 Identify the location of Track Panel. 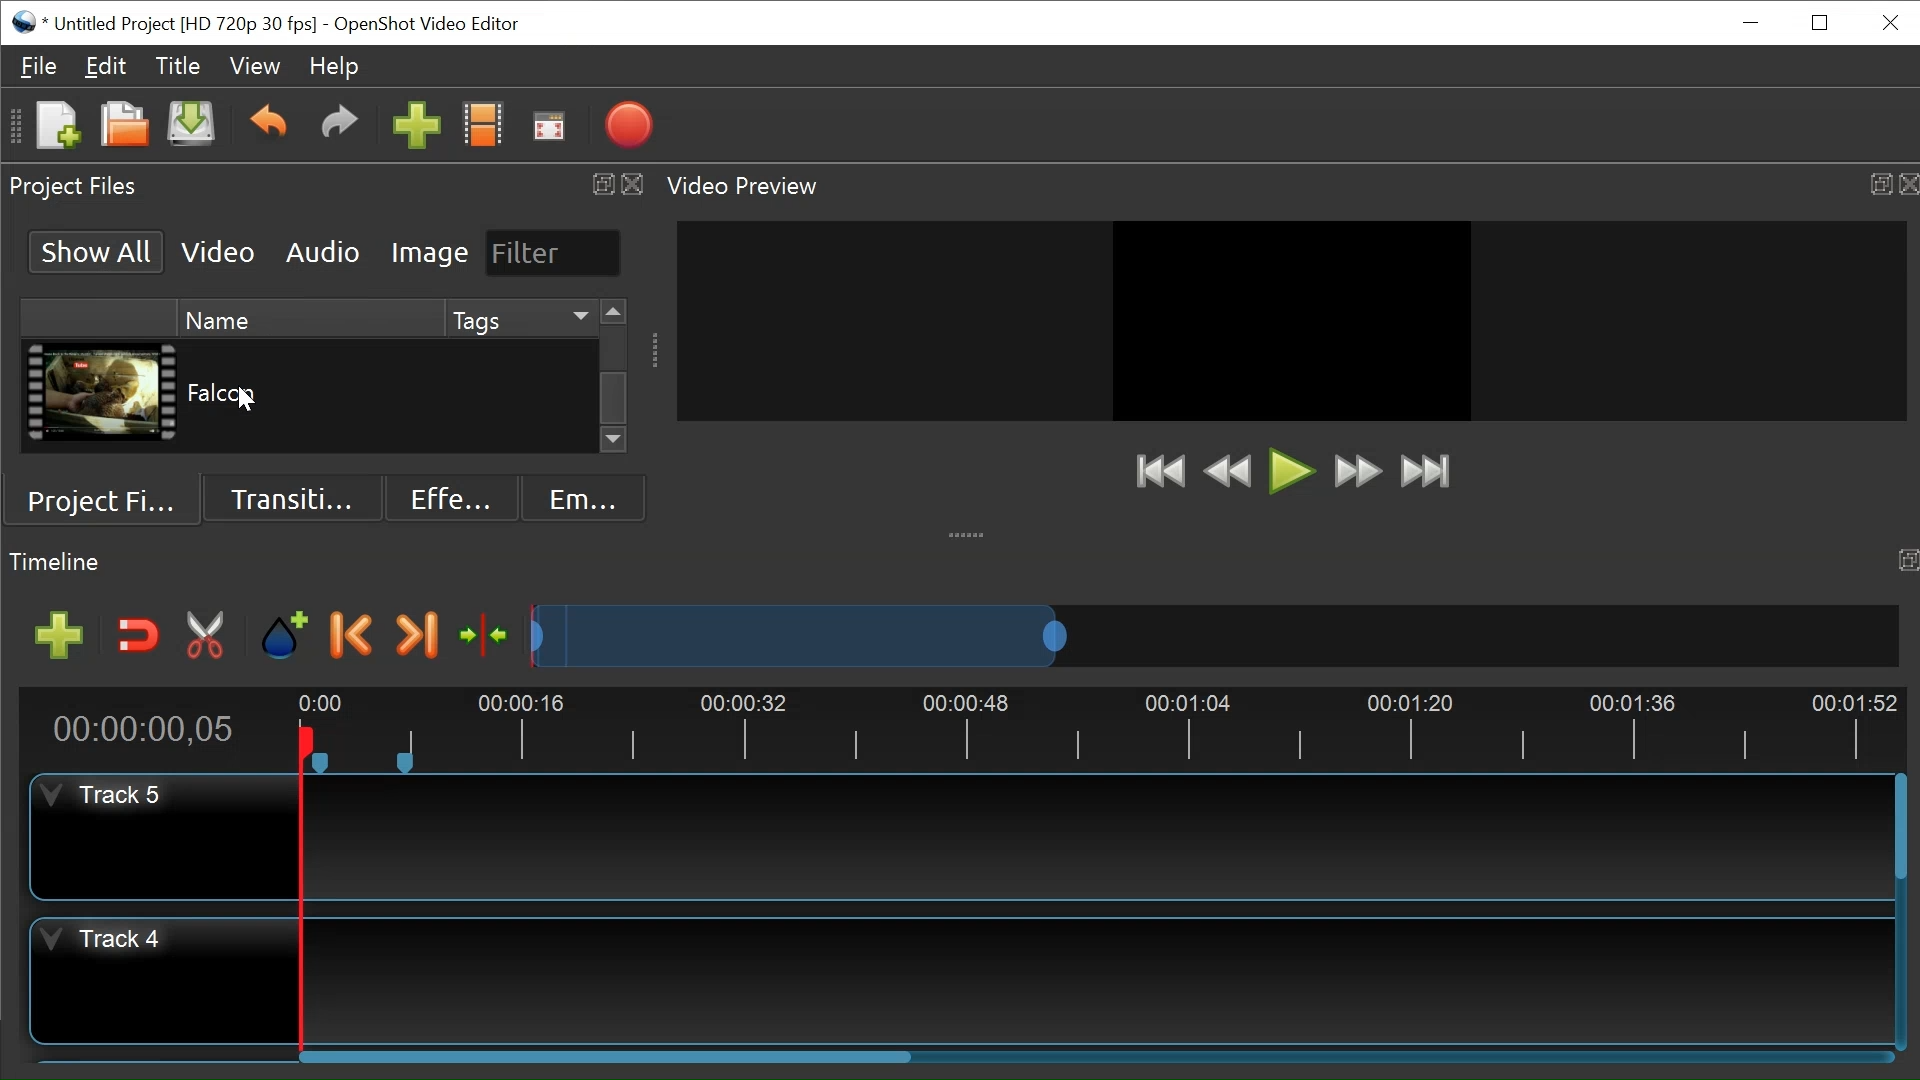
(1099, 977).